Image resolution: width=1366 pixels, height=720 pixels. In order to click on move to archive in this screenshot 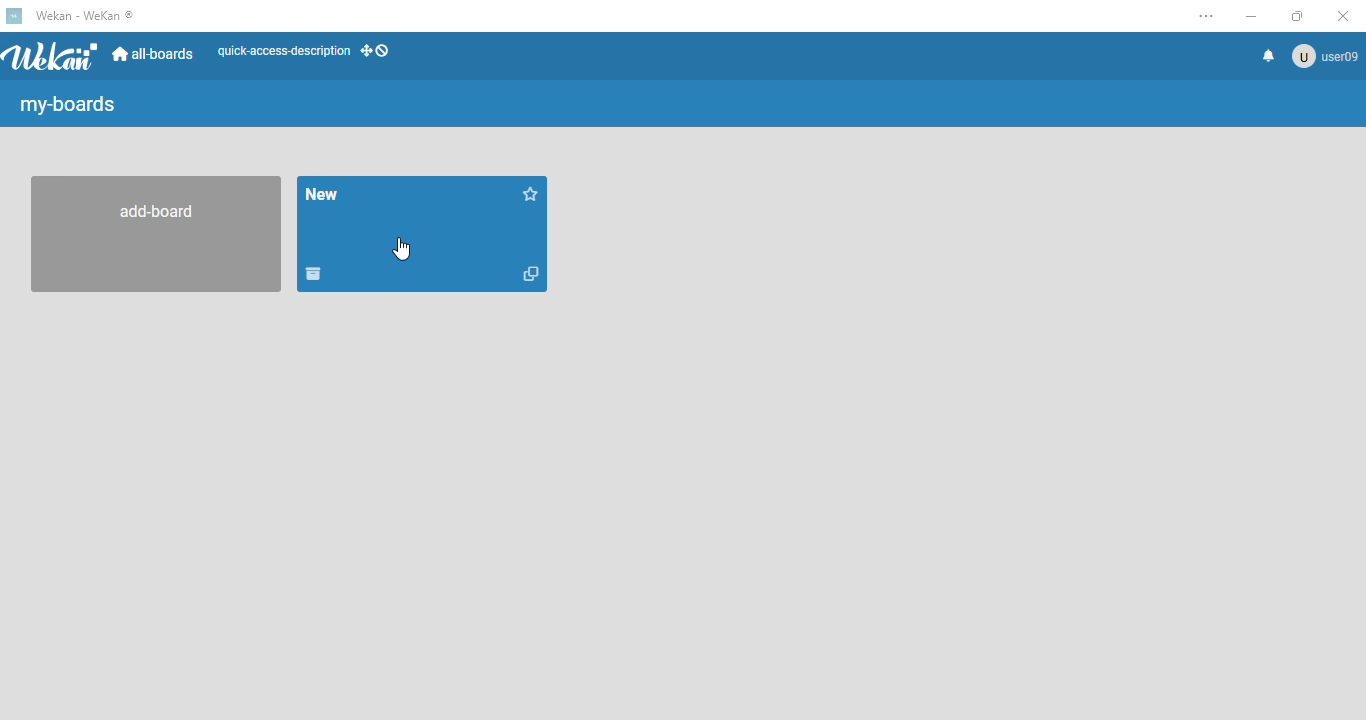, I will do `click(315, 275)`.